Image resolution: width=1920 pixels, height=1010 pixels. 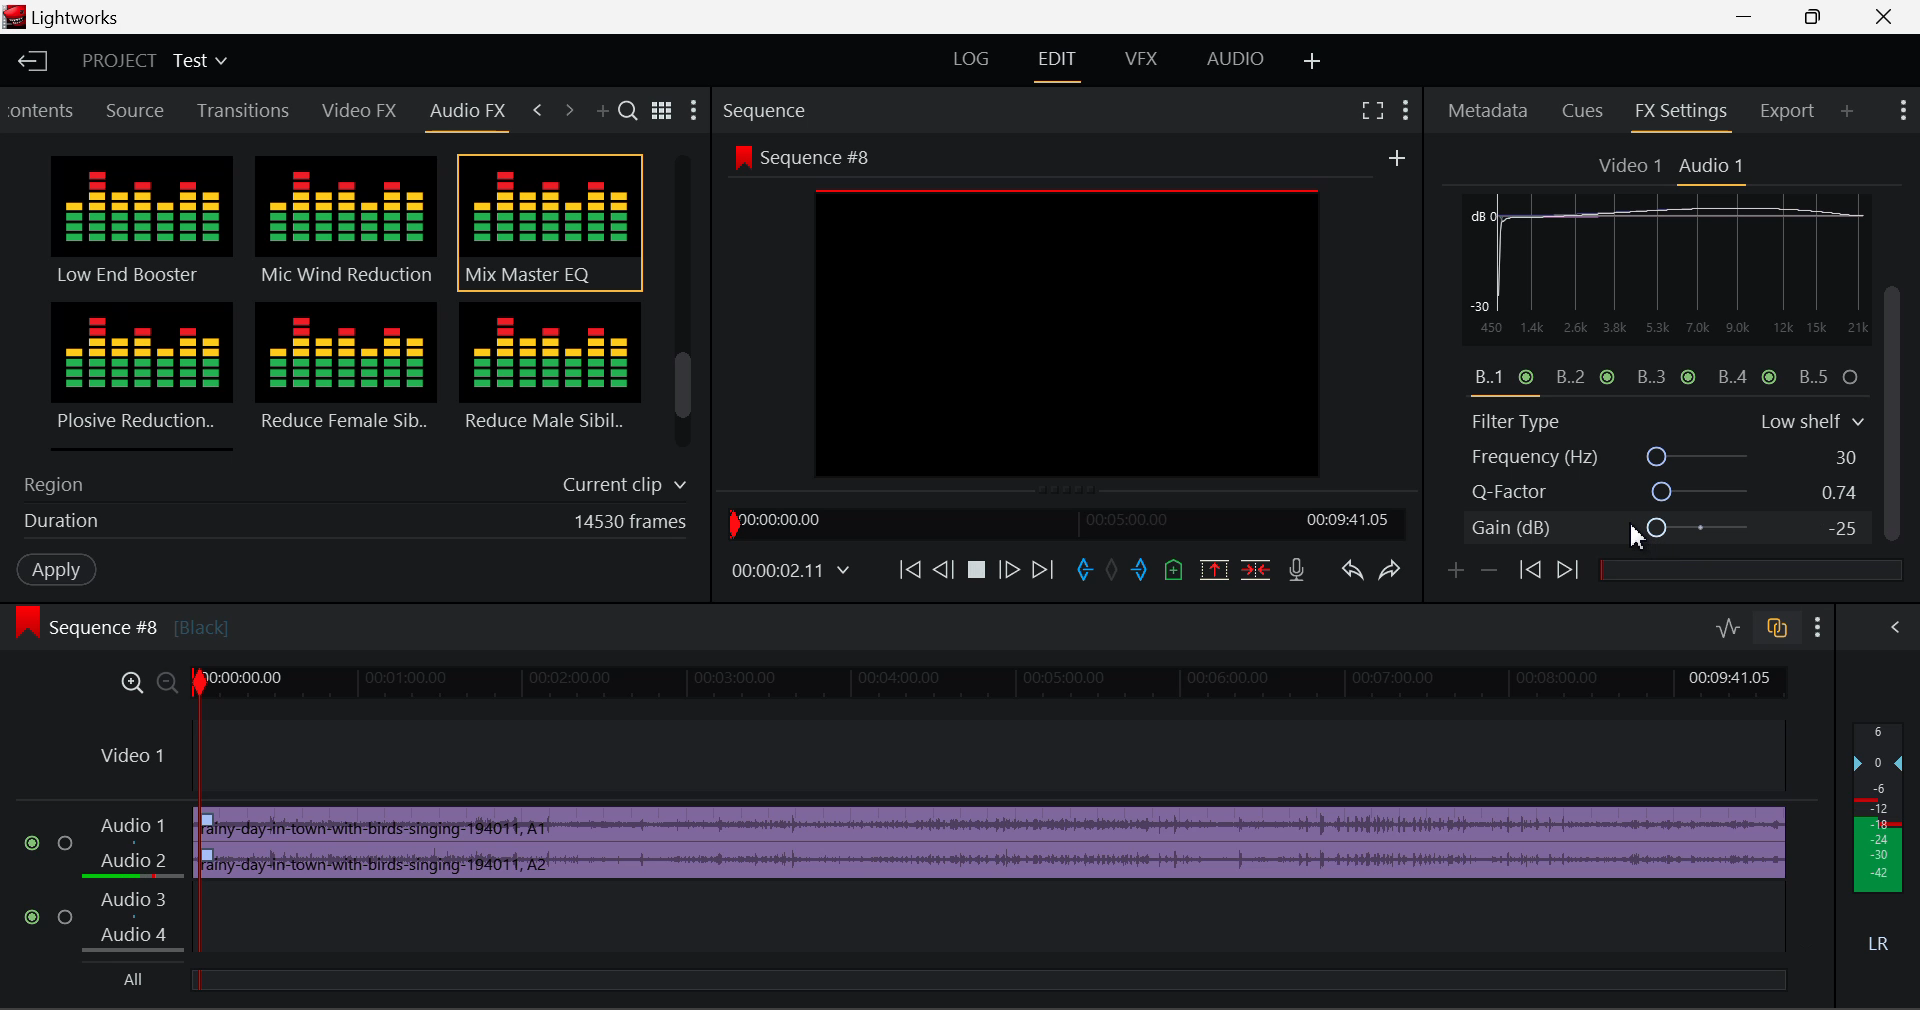 What do you see at coordinates (538, 107) in the screenshot?
I see `Previous Tab` at bounding box center [538, 107].